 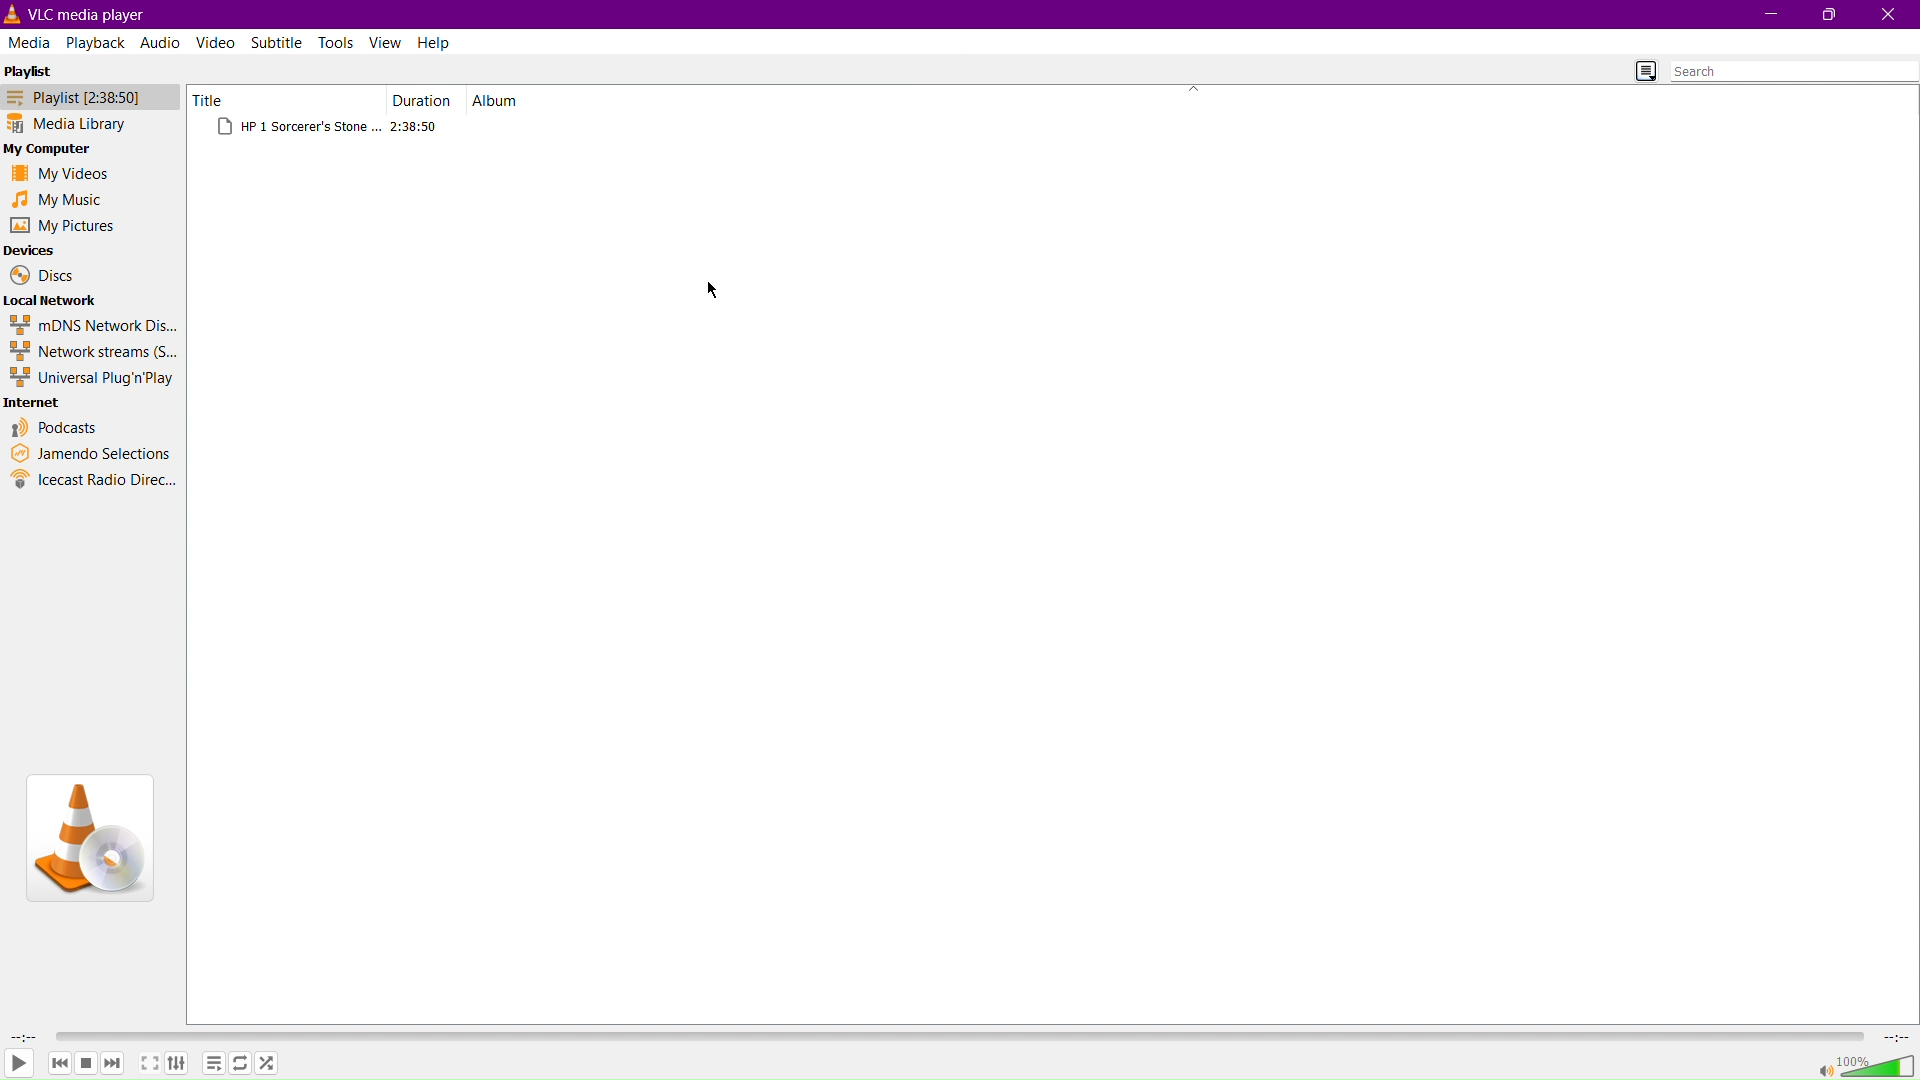 What do you see at coordinates (1639, 69) in the screenshot?
I see `Toggle Playlist view` at bounding box center [1639, 69].